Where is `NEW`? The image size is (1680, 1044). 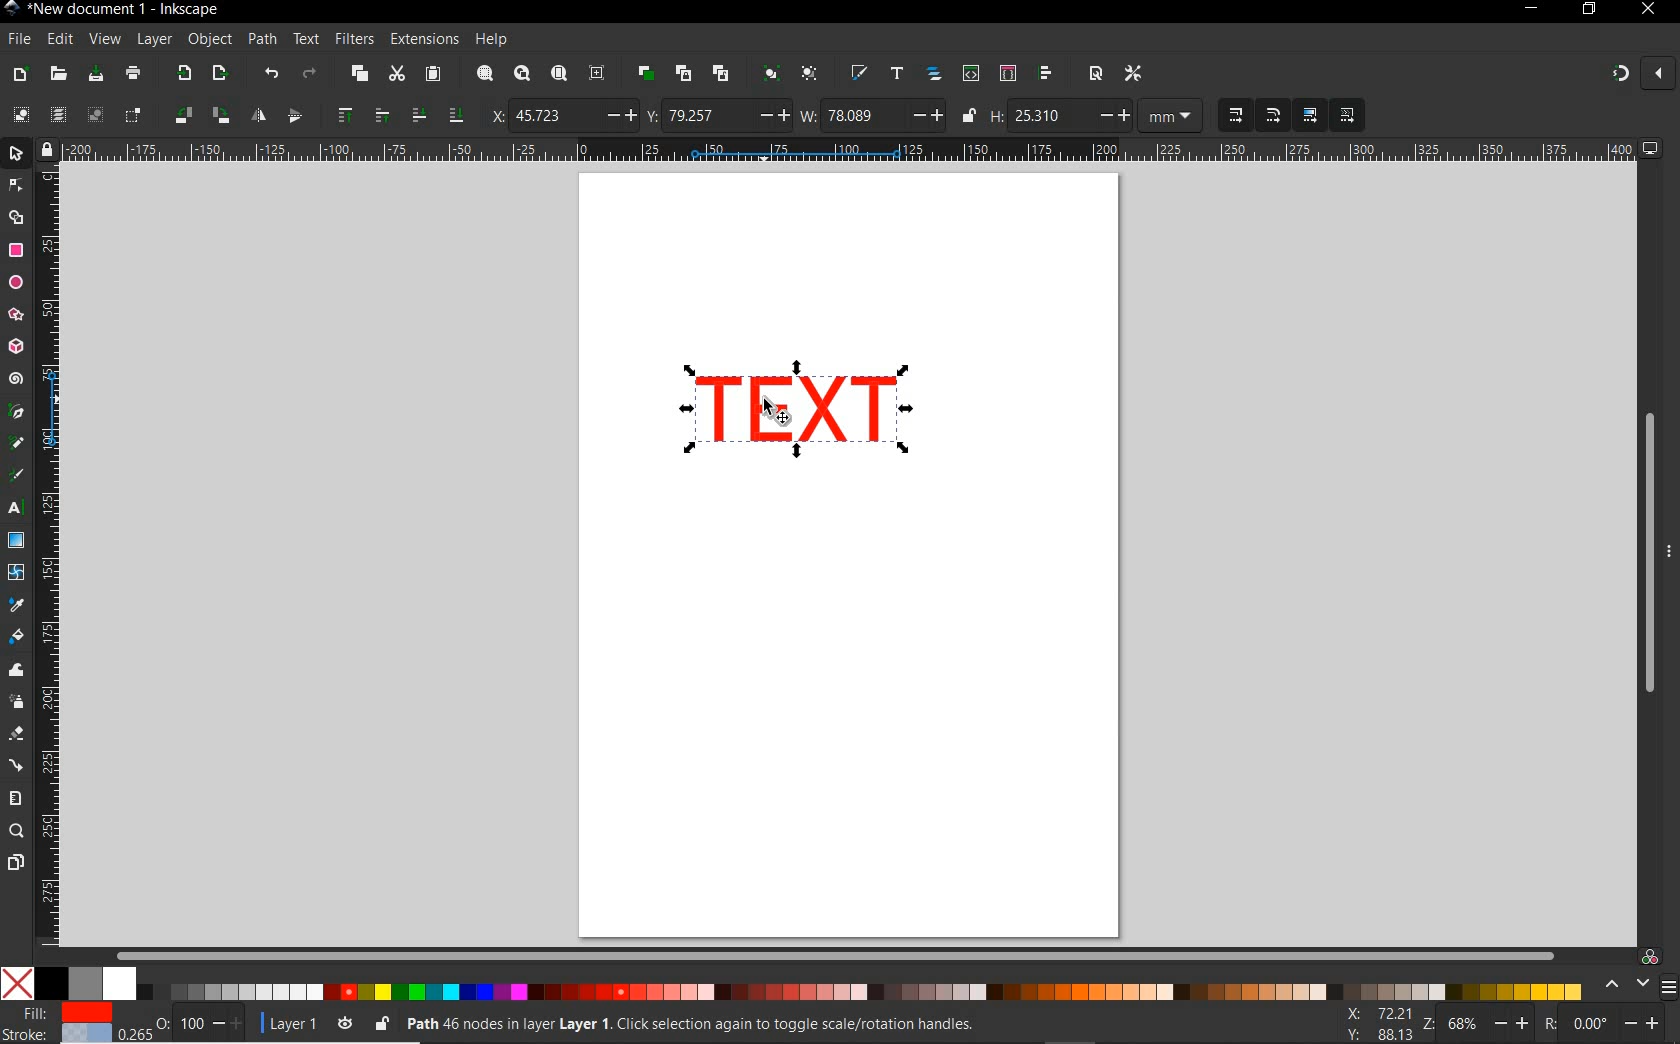
NEW is located at coordinates (19, 75).